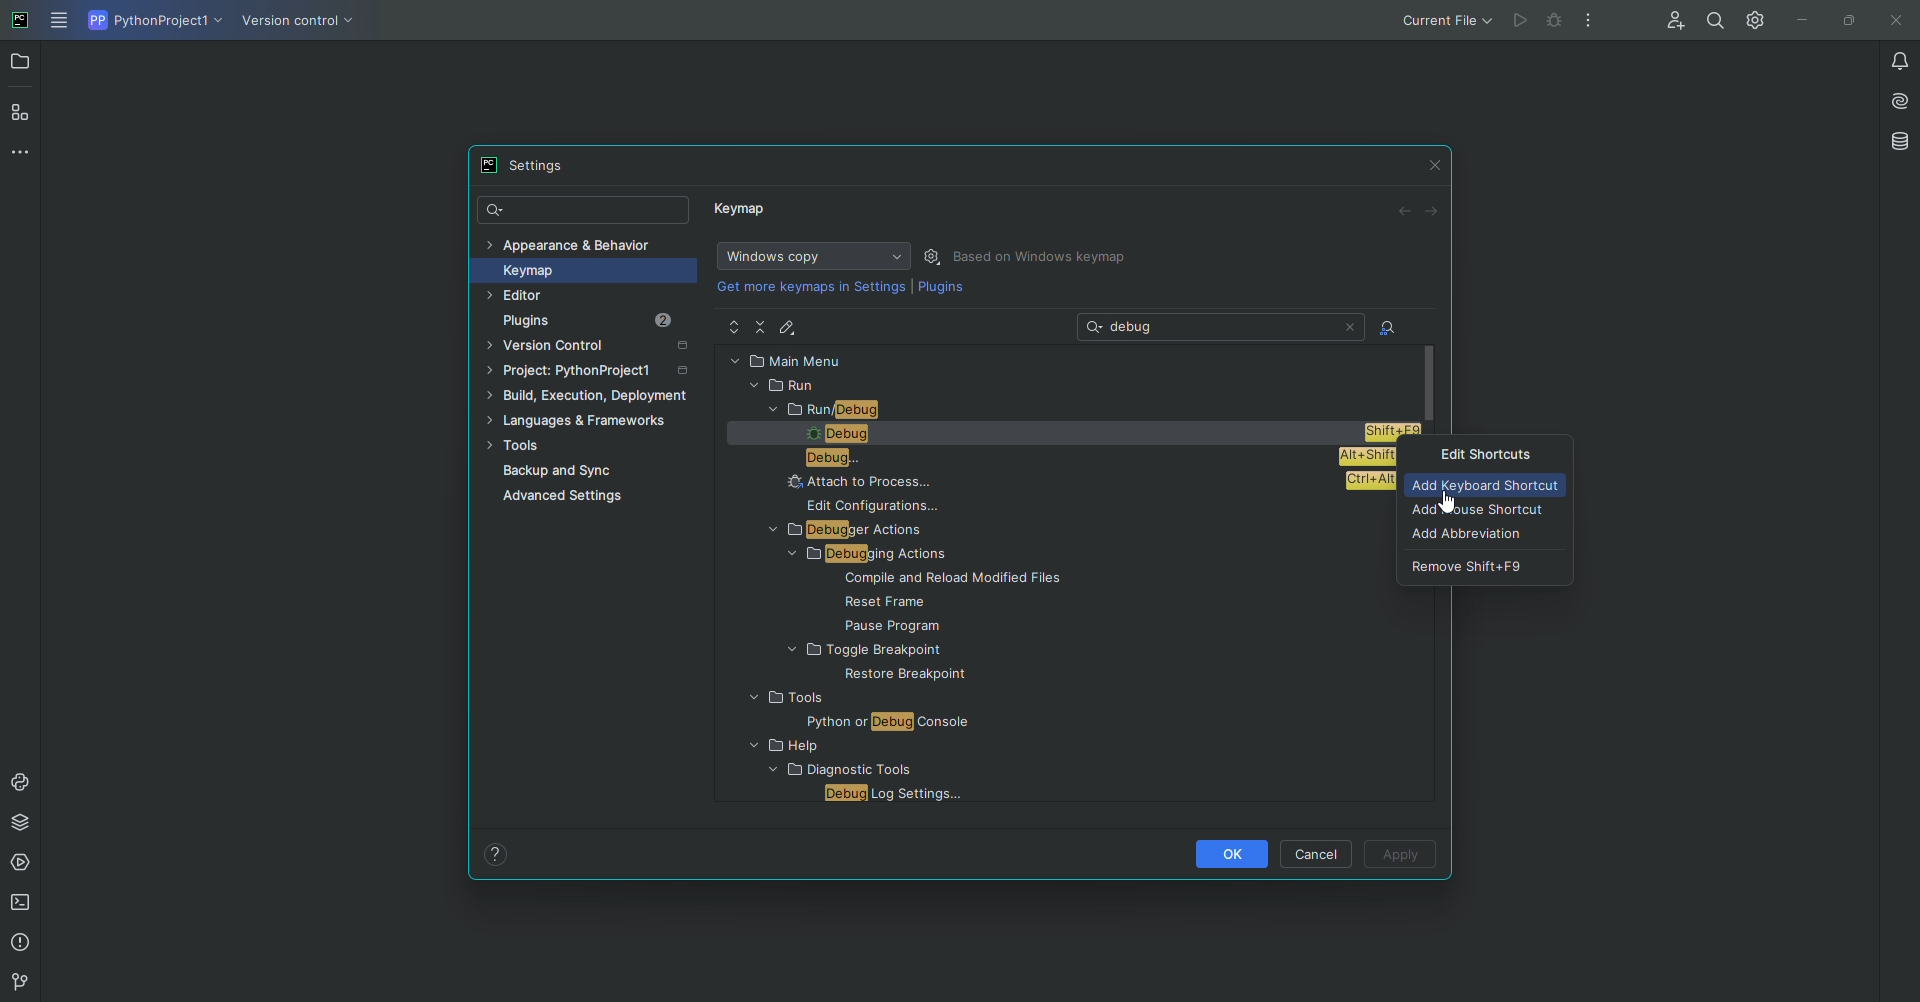 This screenshot has height=1002, width=1920. I want to click on get more keymaps, so click(813, 286).